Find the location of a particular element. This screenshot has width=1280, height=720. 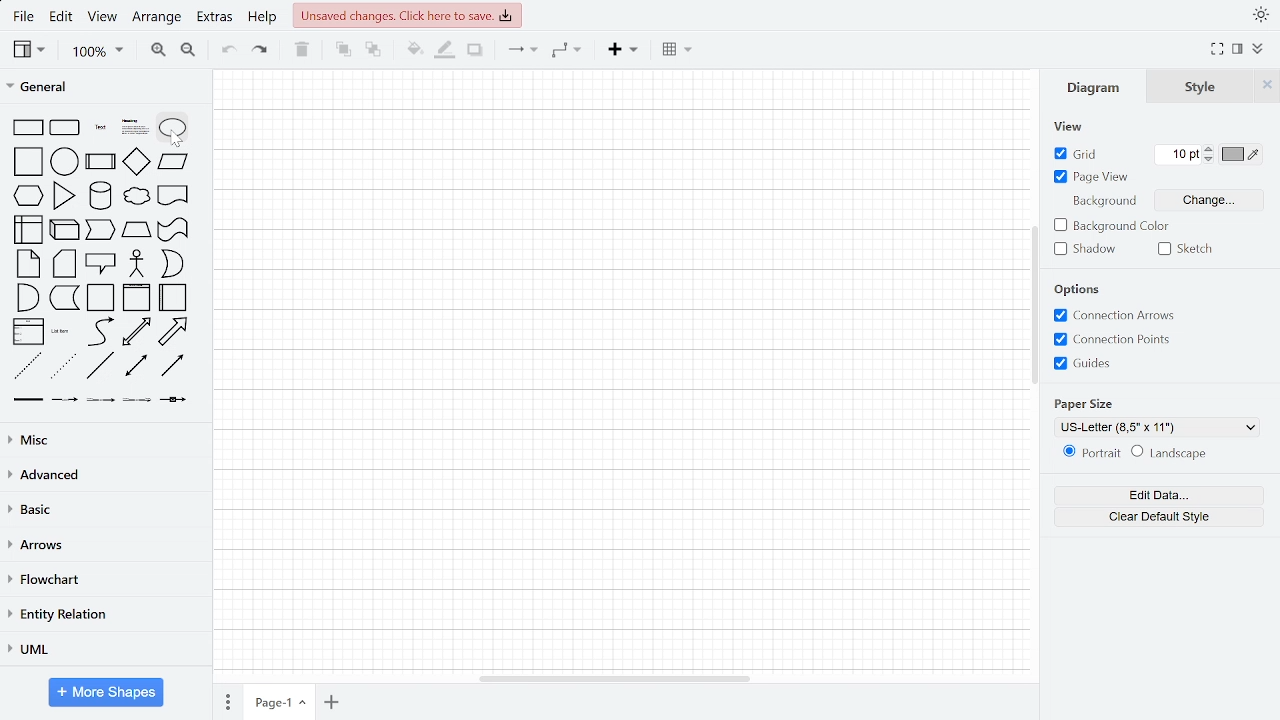

bidirectional connector is located at coordinates (134, 366).